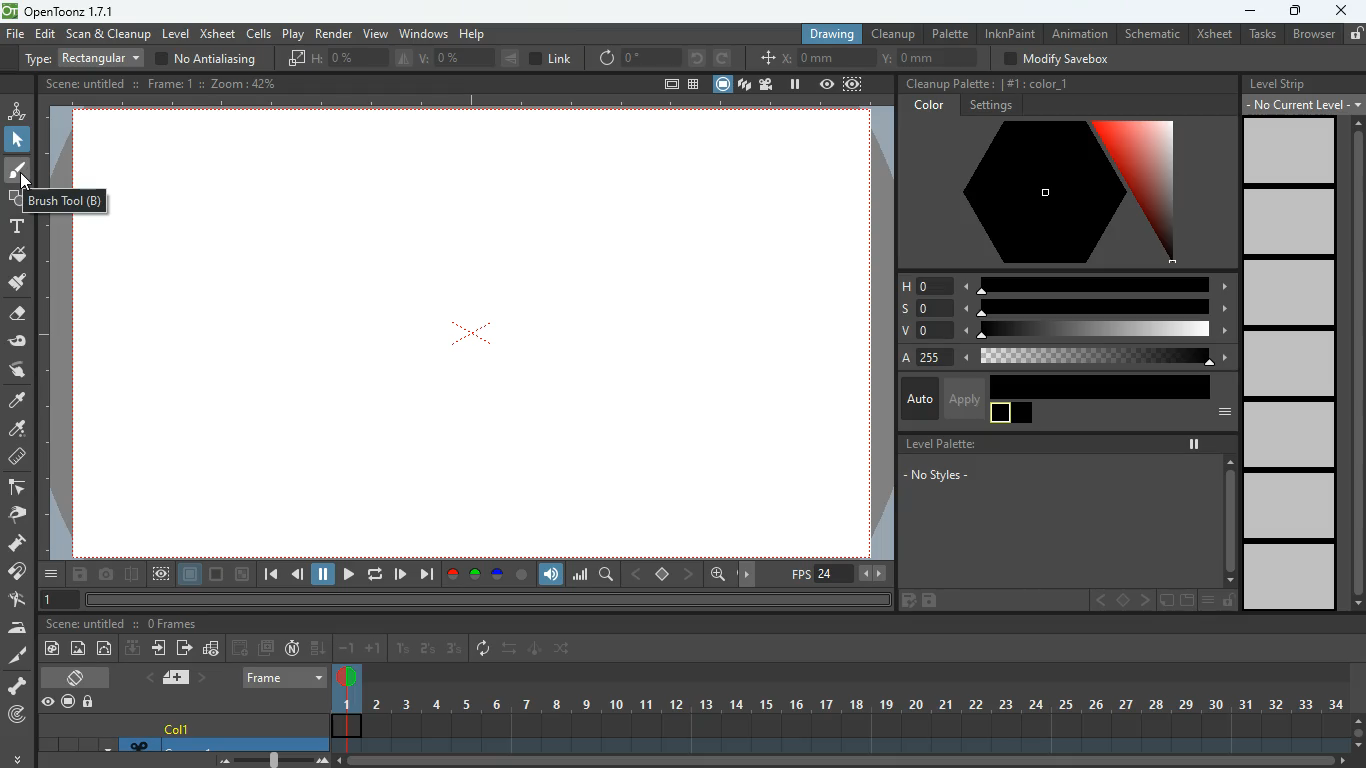 Image resolution: width=1366 pixels, height=768 pixels. What do you see at coordinates (564, 648) in the screenshot?
I see `swap` at bounding box center [564, 648].